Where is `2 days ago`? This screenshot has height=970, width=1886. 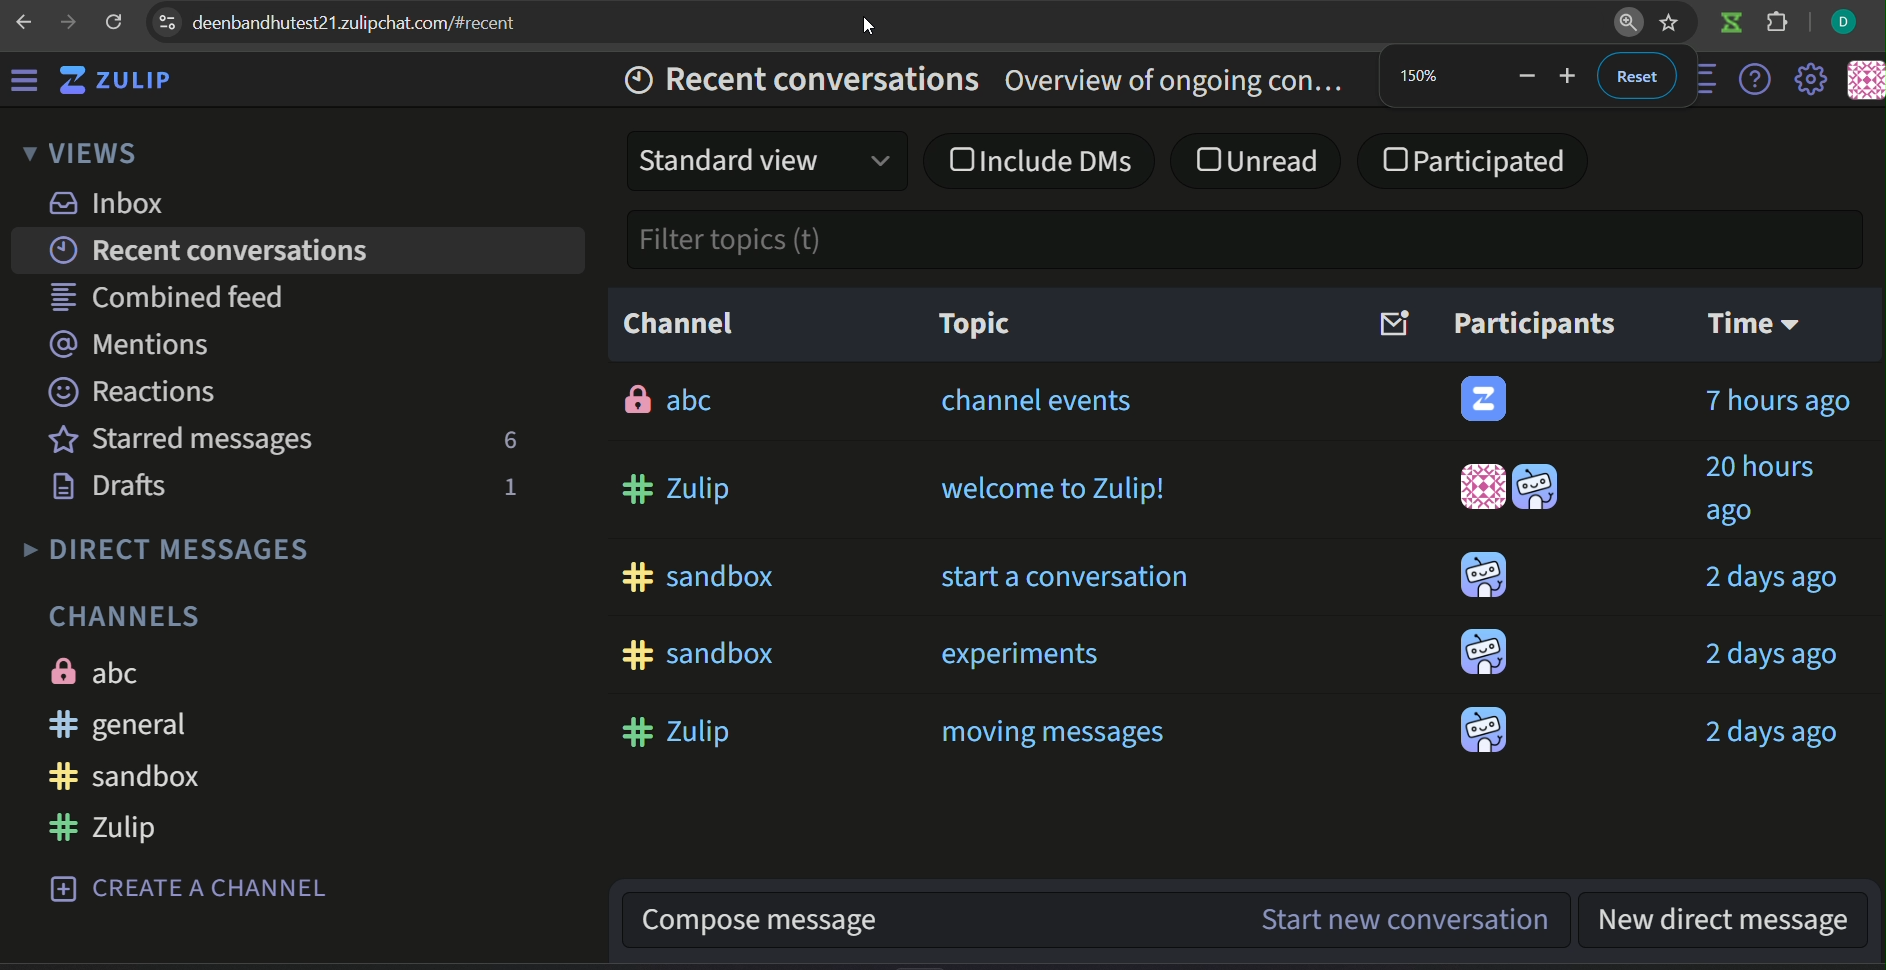
2 days ago is located at coordinates (1774, 732).